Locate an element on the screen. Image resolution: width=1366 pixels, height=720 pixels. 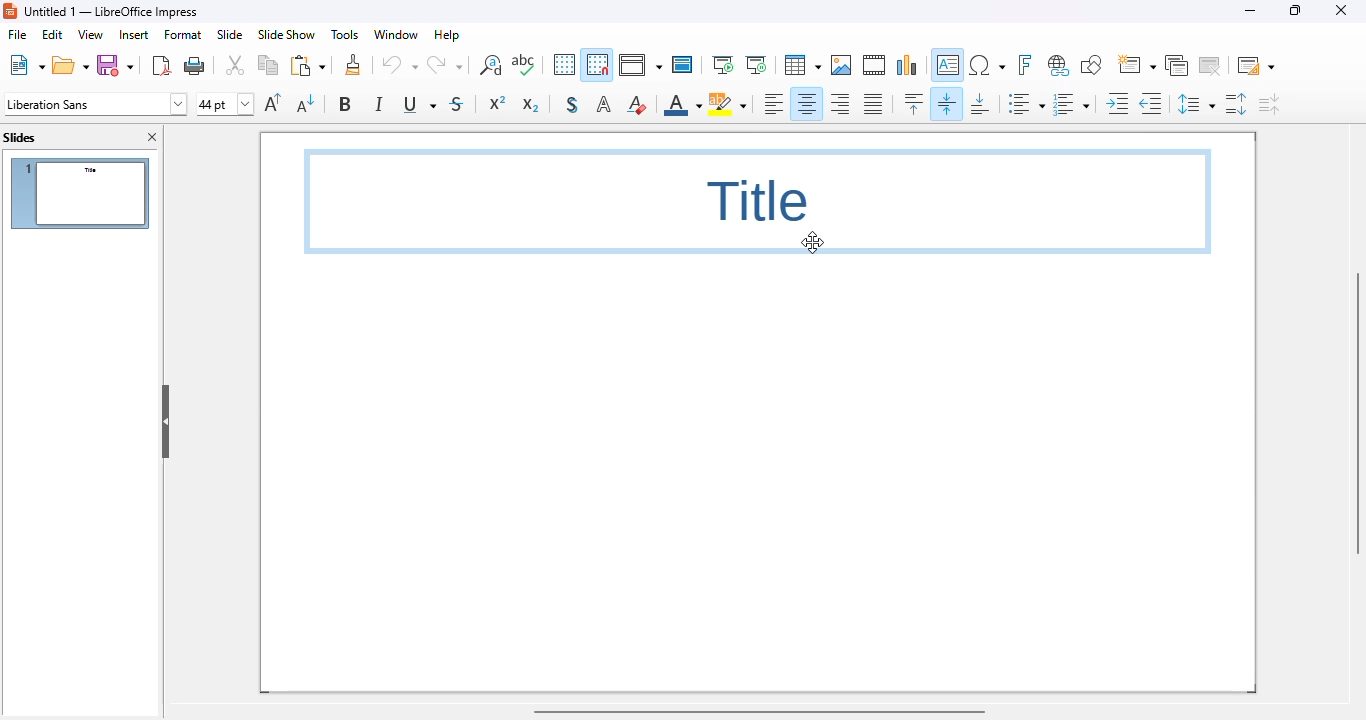
edit is located at coordinates (52, 34).